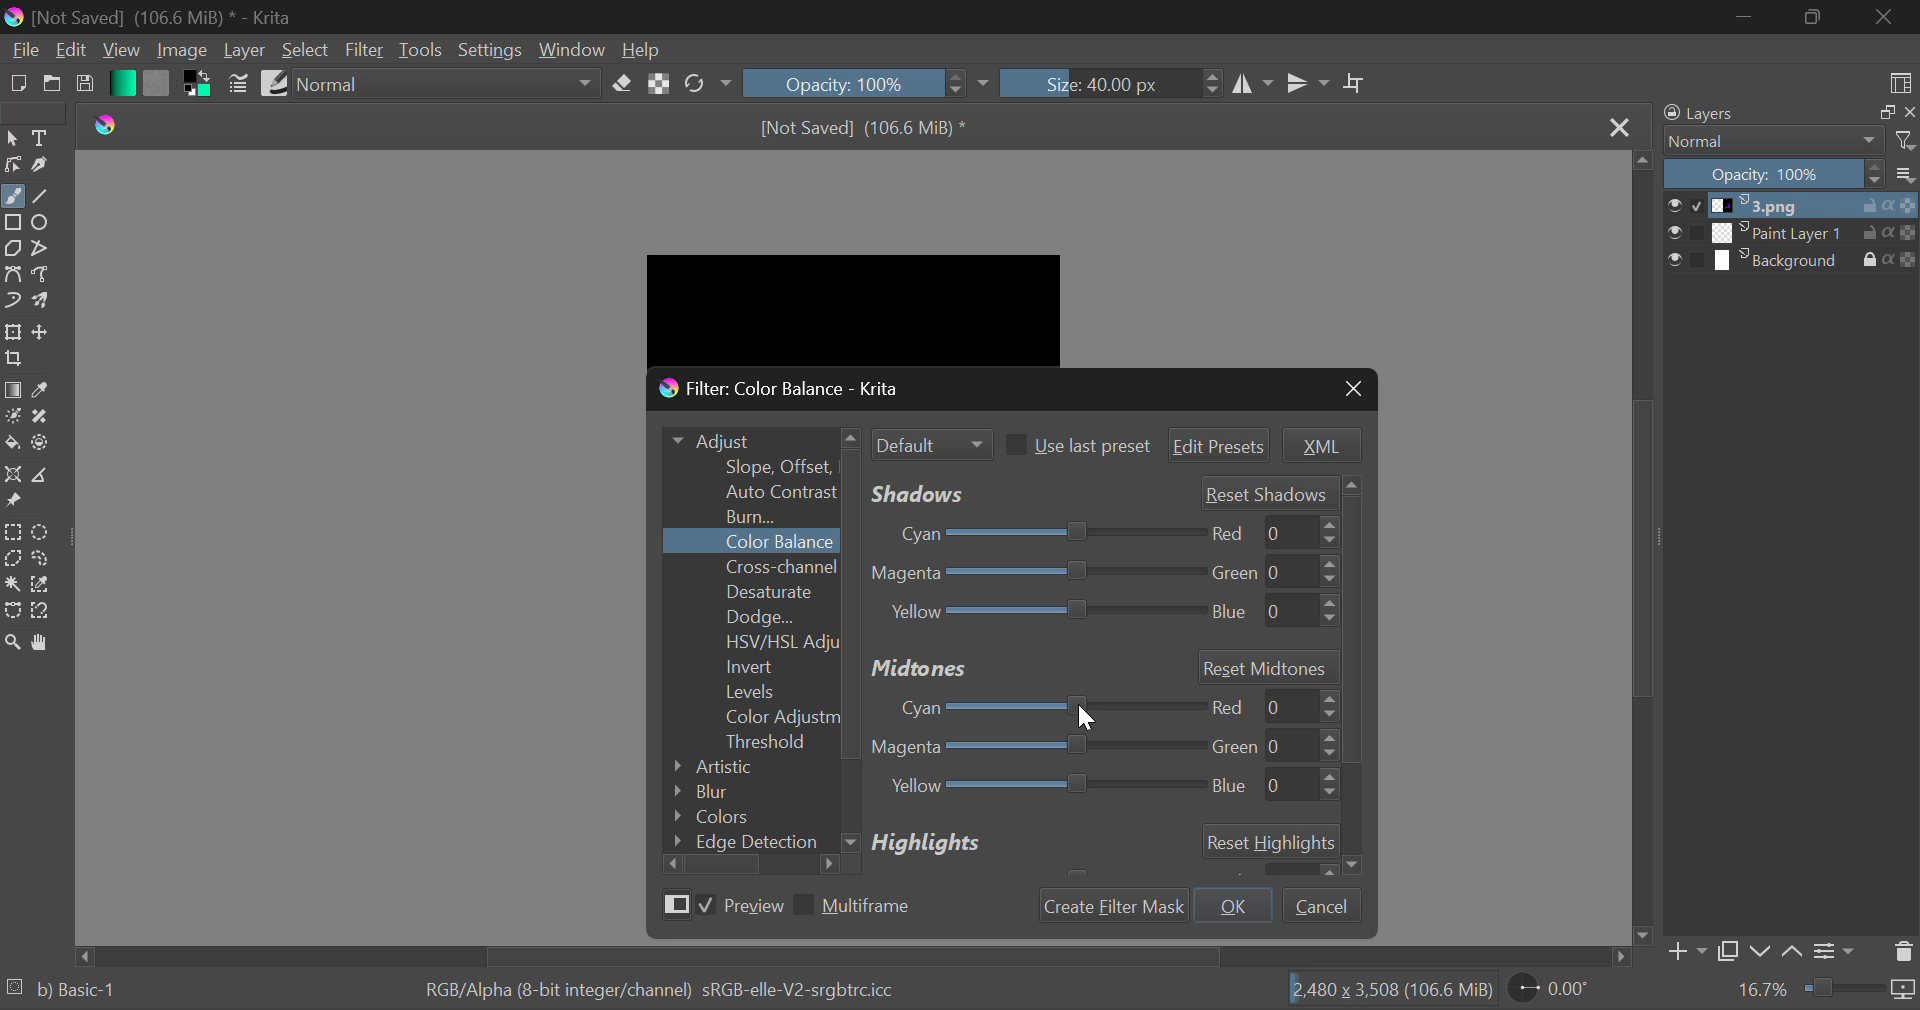  I want to click on blue, so click(1271, 612).